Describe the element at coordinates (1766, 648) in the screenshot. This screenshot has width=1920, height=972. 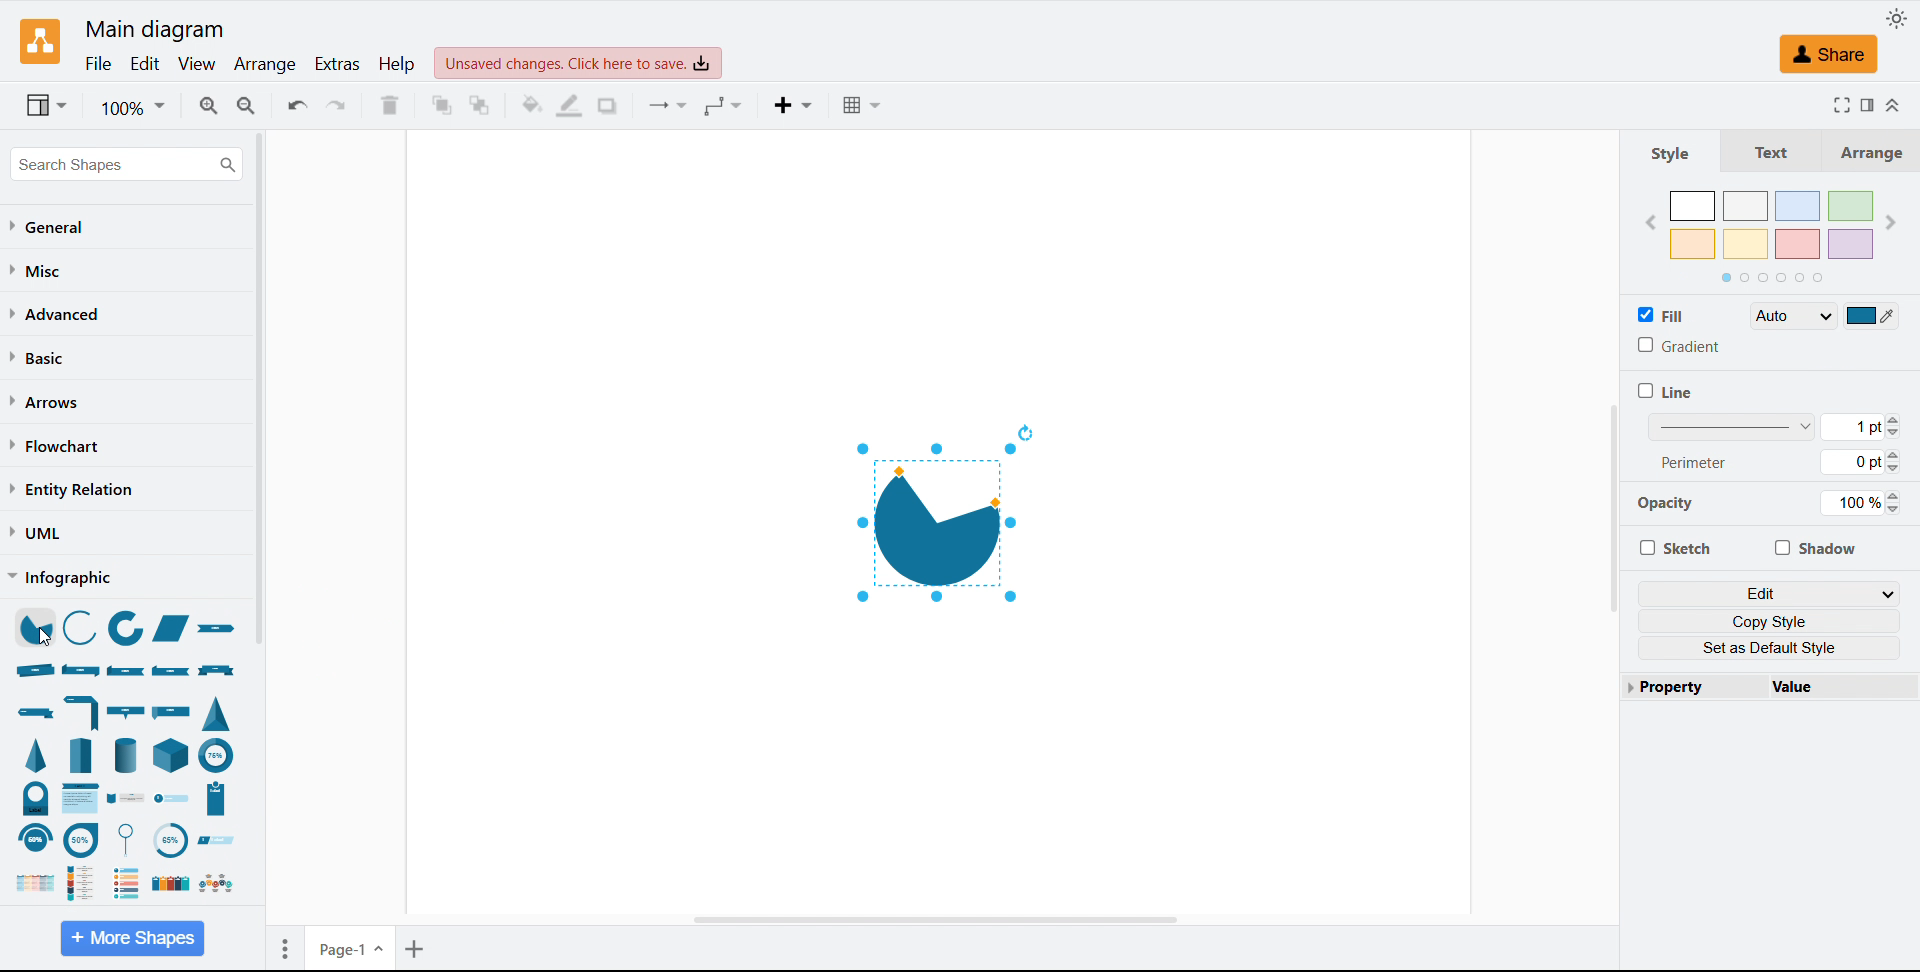
I see `Set as default style ` at that location.